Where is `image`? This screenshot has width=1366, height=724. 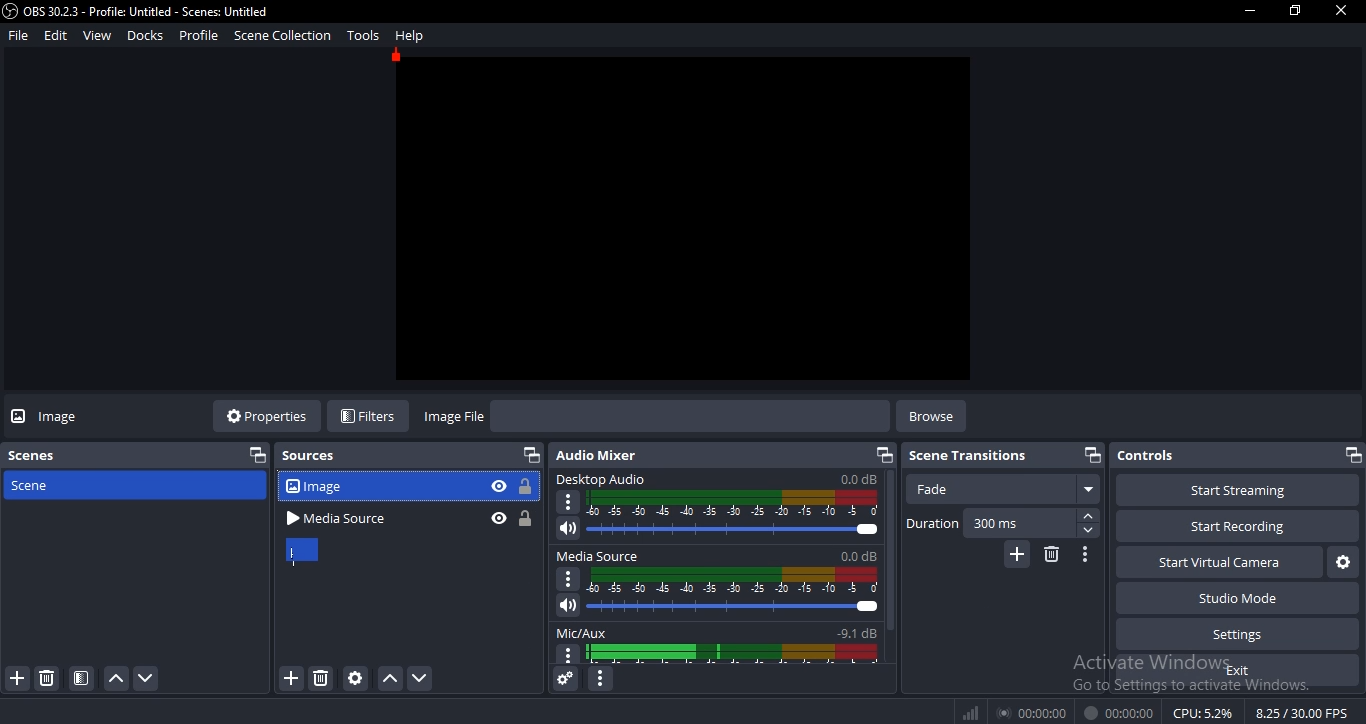 image is located at coordinates (371, 486).